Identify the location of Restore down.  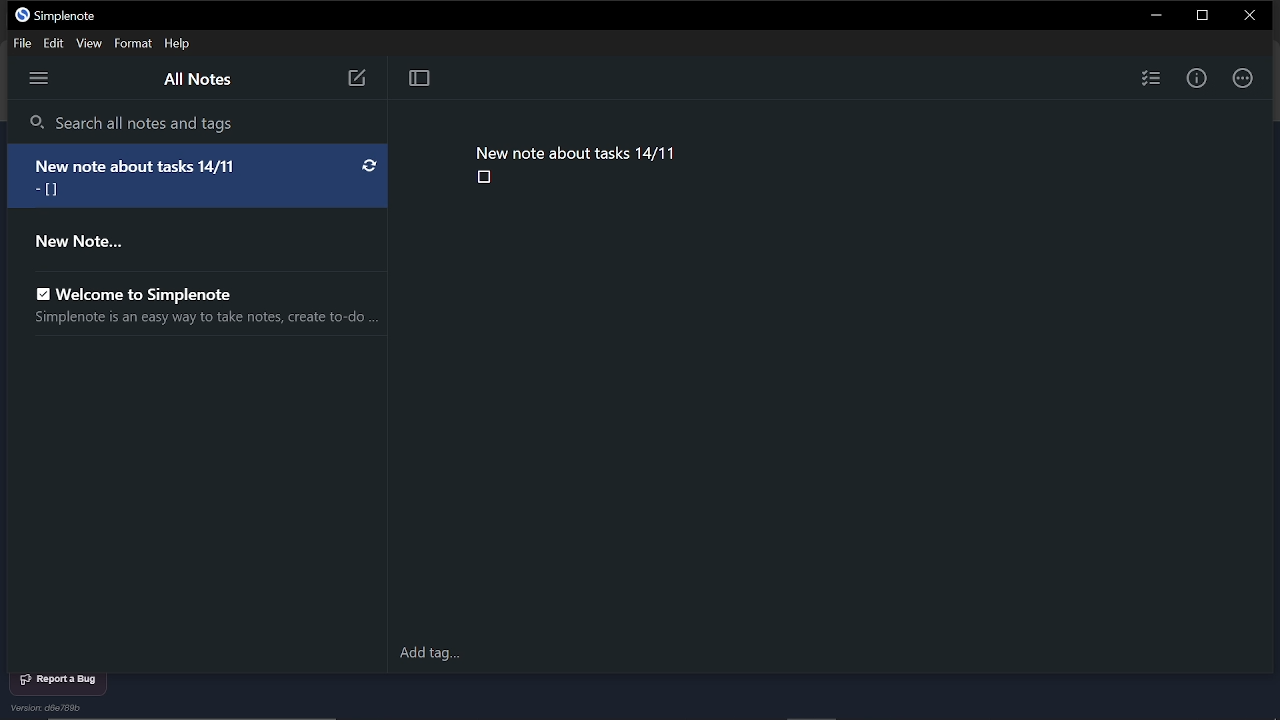
(1206, 16).